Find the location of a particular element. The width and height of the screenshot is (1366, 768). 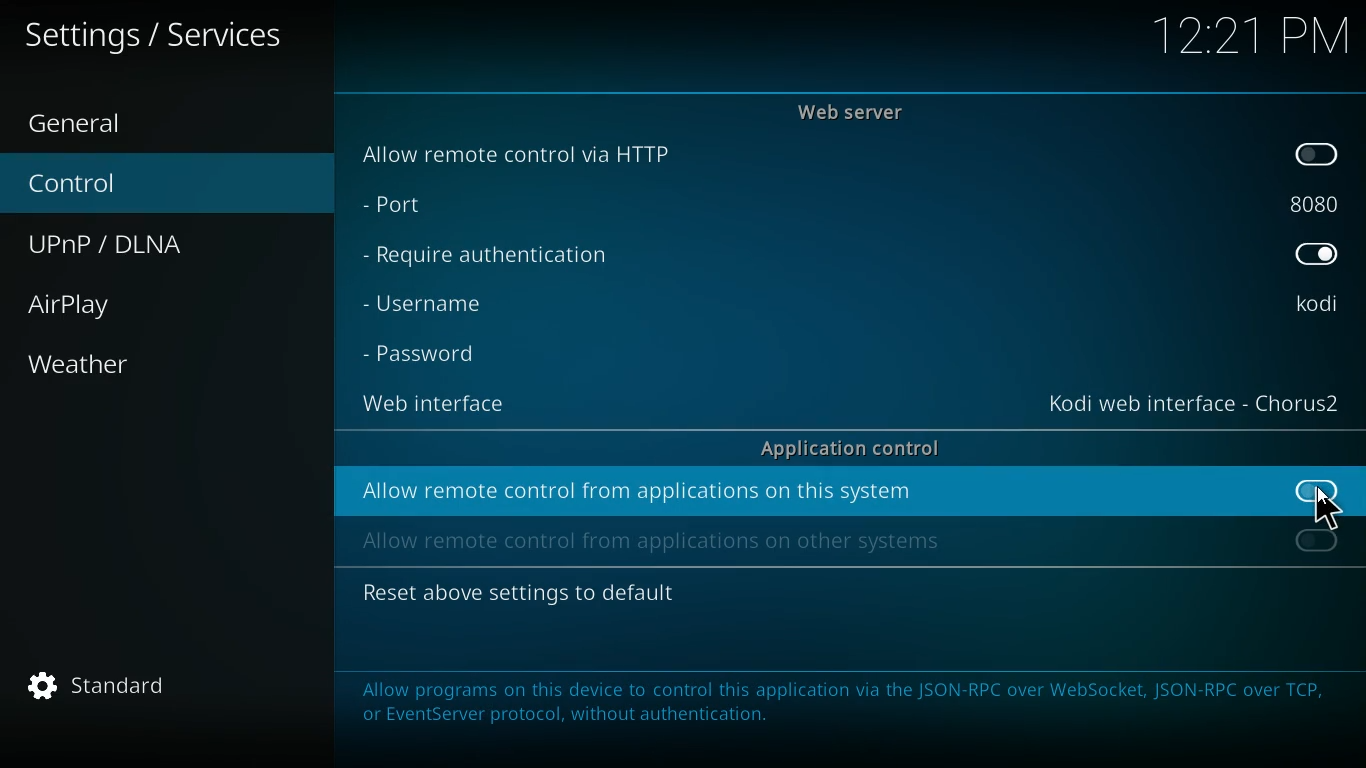

allow remote control from other systems is located at coordinates (653, 540).